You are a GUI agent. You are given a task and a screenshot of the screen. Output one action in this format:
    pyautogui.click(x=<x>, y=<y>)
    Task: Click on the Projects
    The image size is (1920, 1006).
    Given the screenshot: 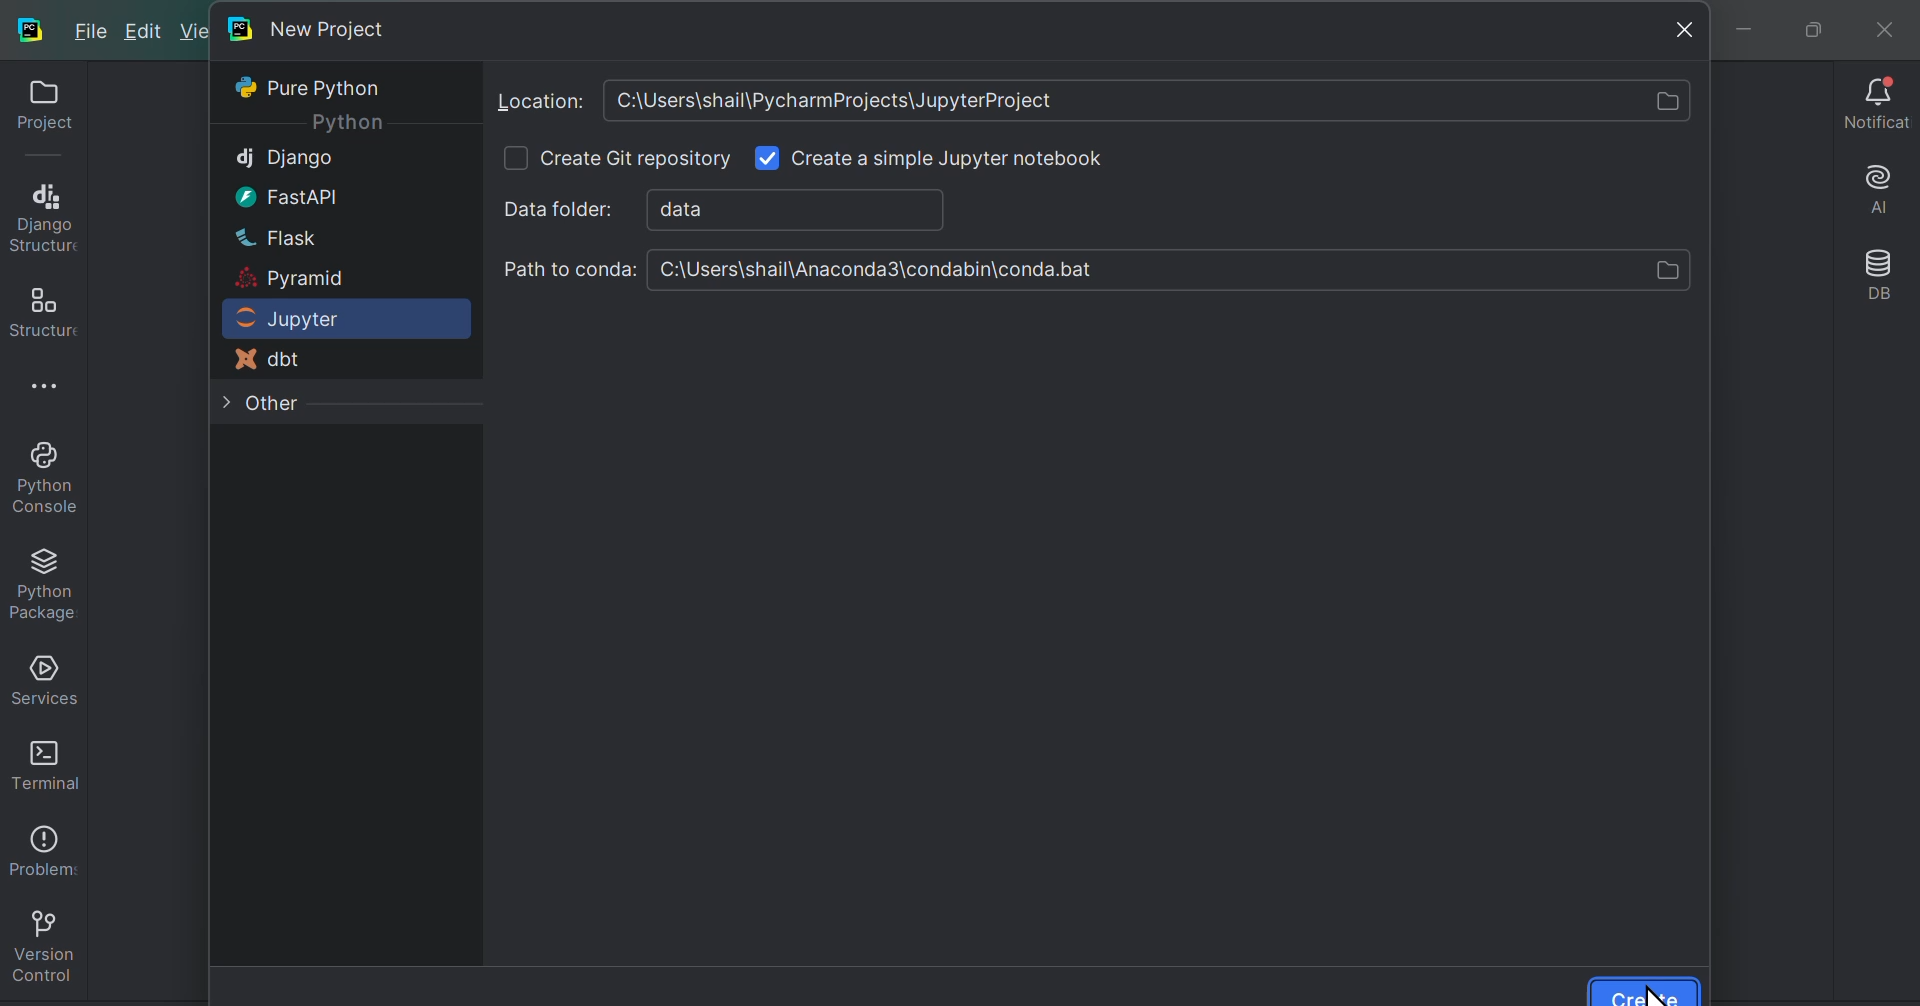 What is the action you would take?
    pyautogui.click(x=37, y=111)
    